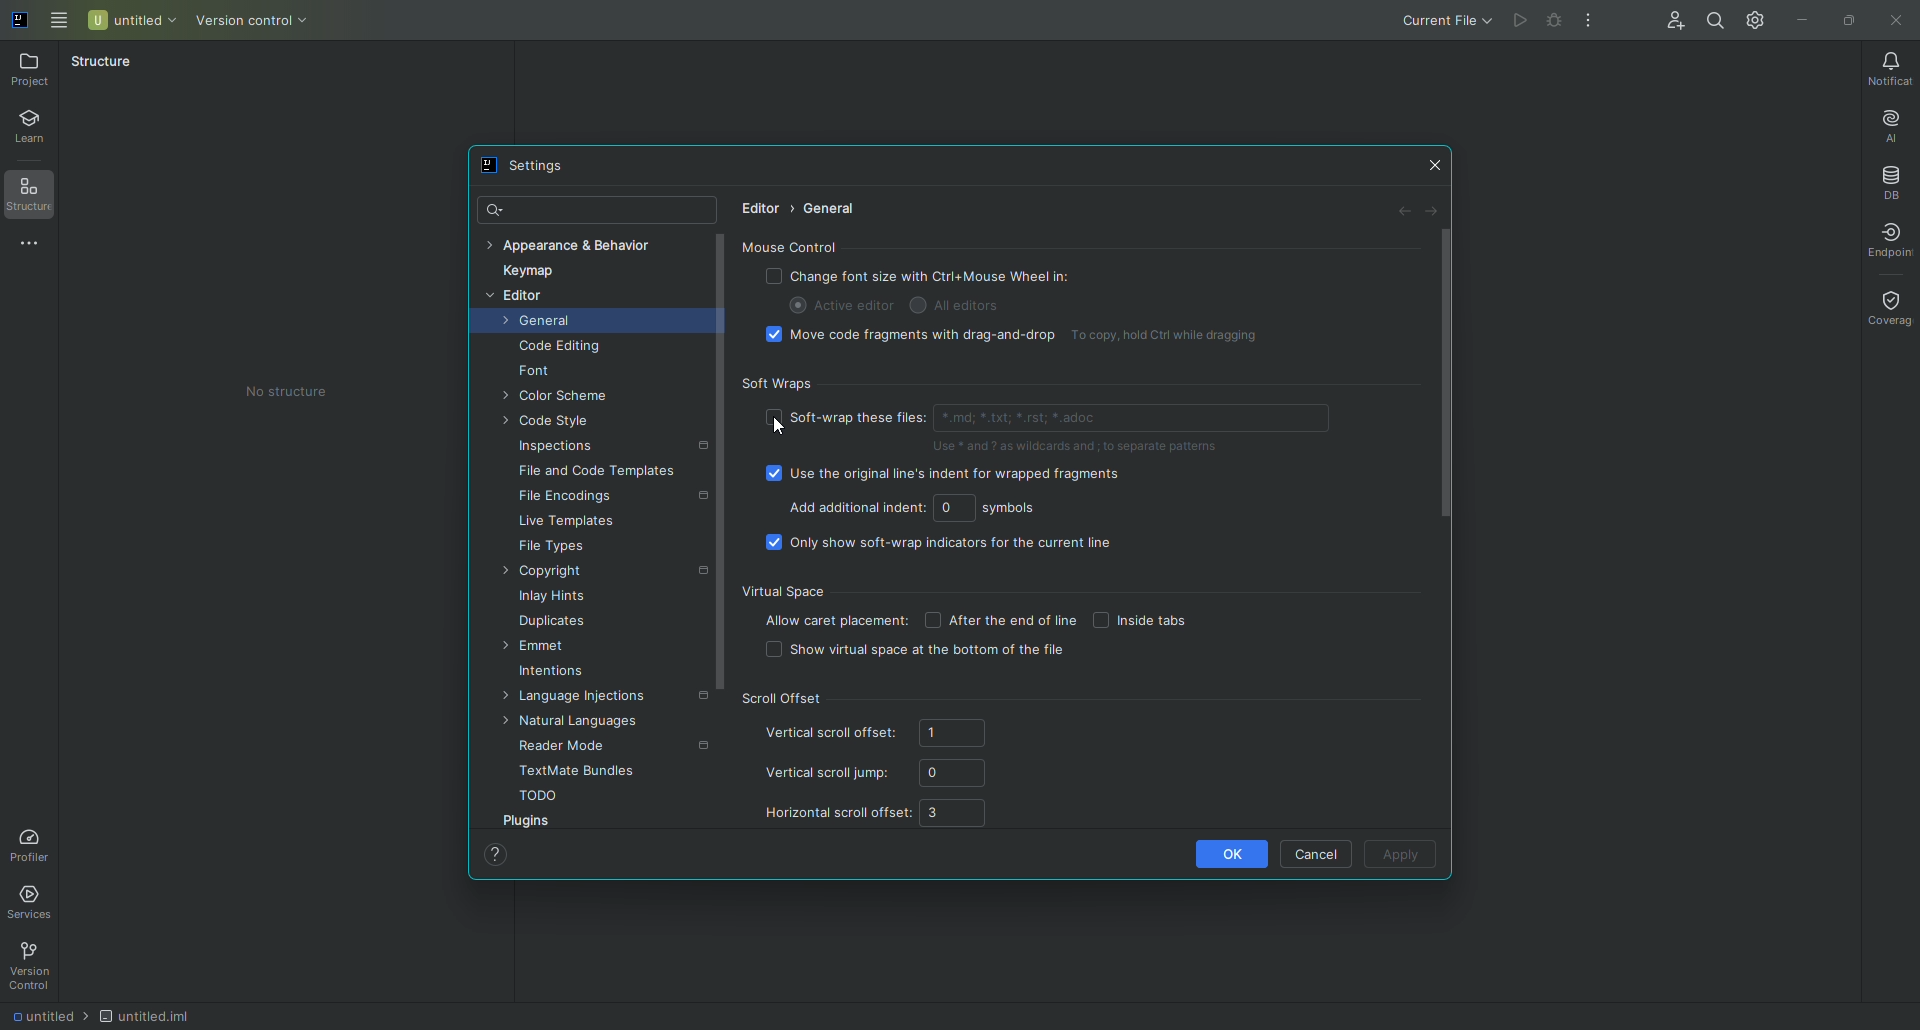  Describe the element at coordinates (1589, 22) in the screenshot. I see `More Actions` at that location.